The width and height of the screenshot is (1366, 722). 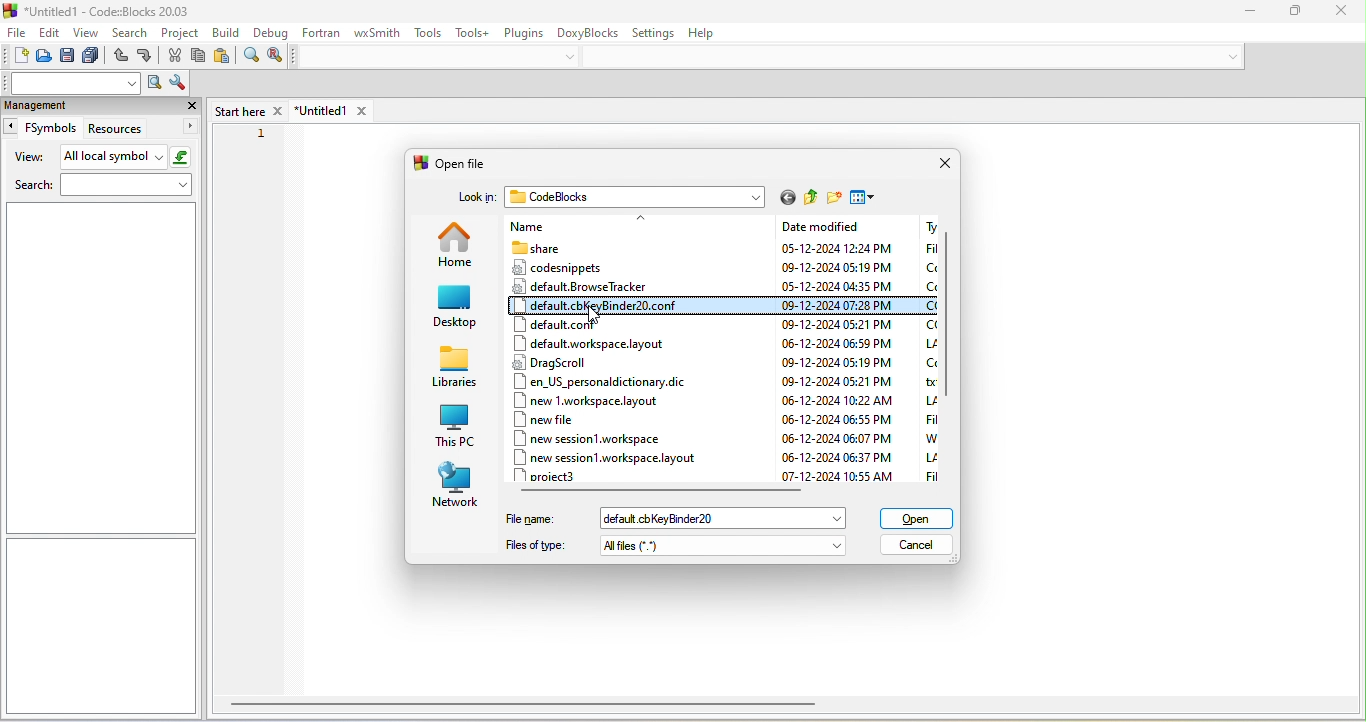 I want to click on default browse tracker, so click(x=606, y=284).